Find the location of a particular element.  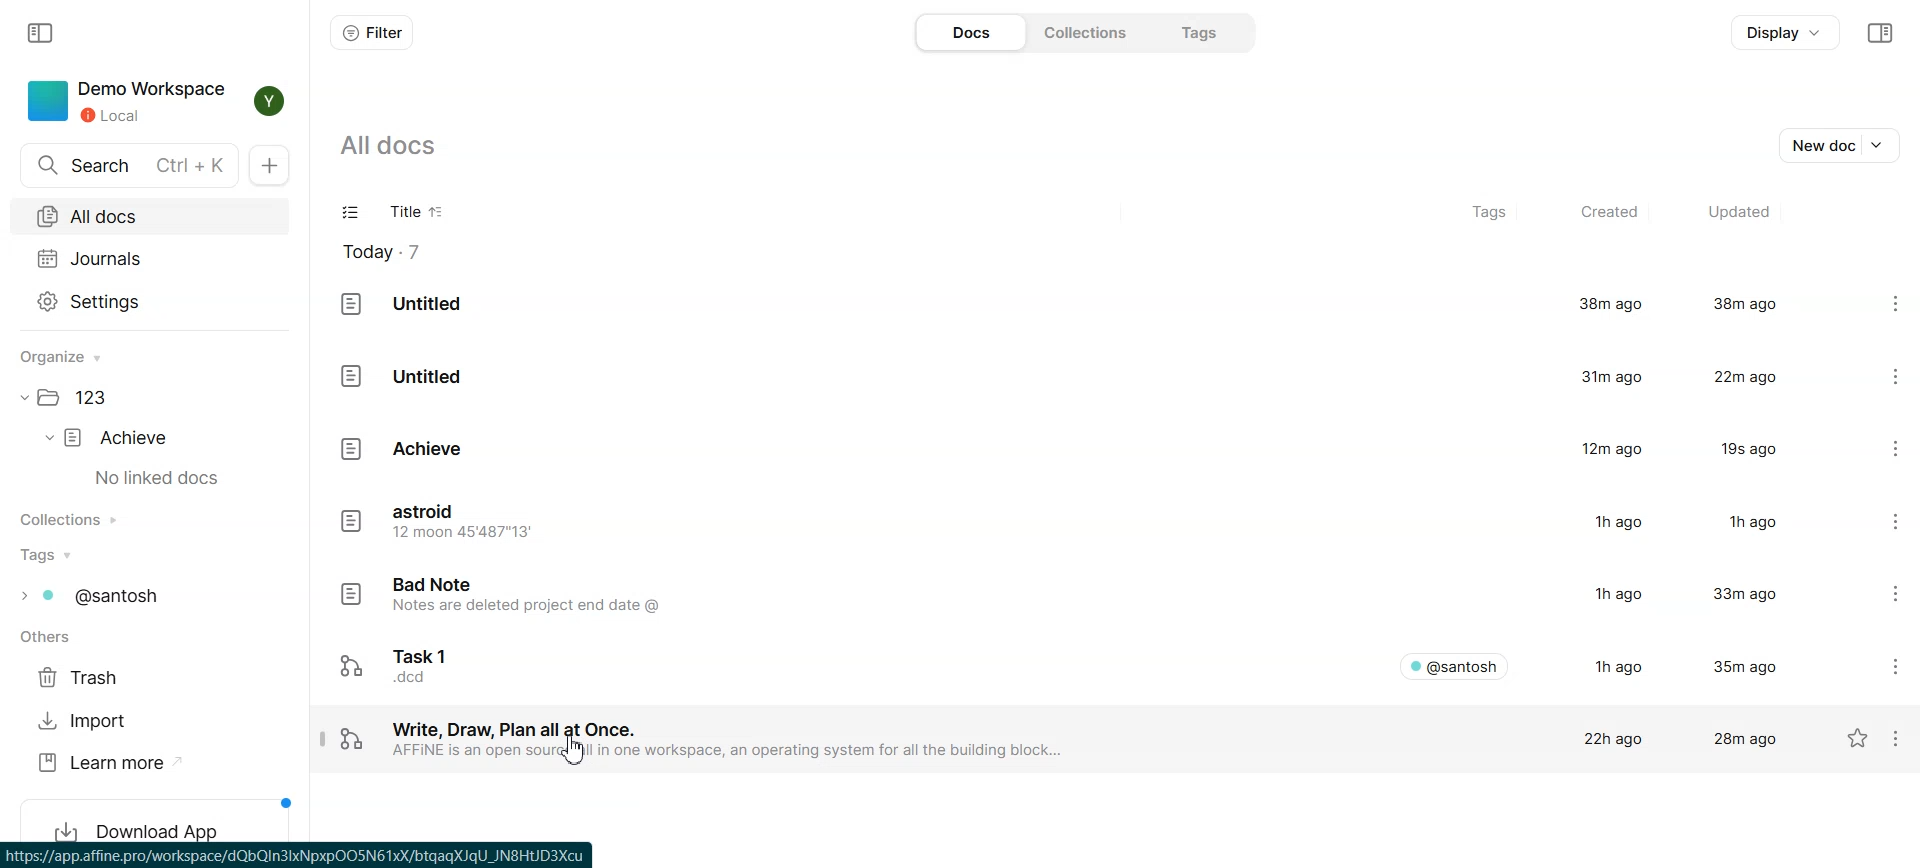

Tags is located at coordinates (1194, 32).